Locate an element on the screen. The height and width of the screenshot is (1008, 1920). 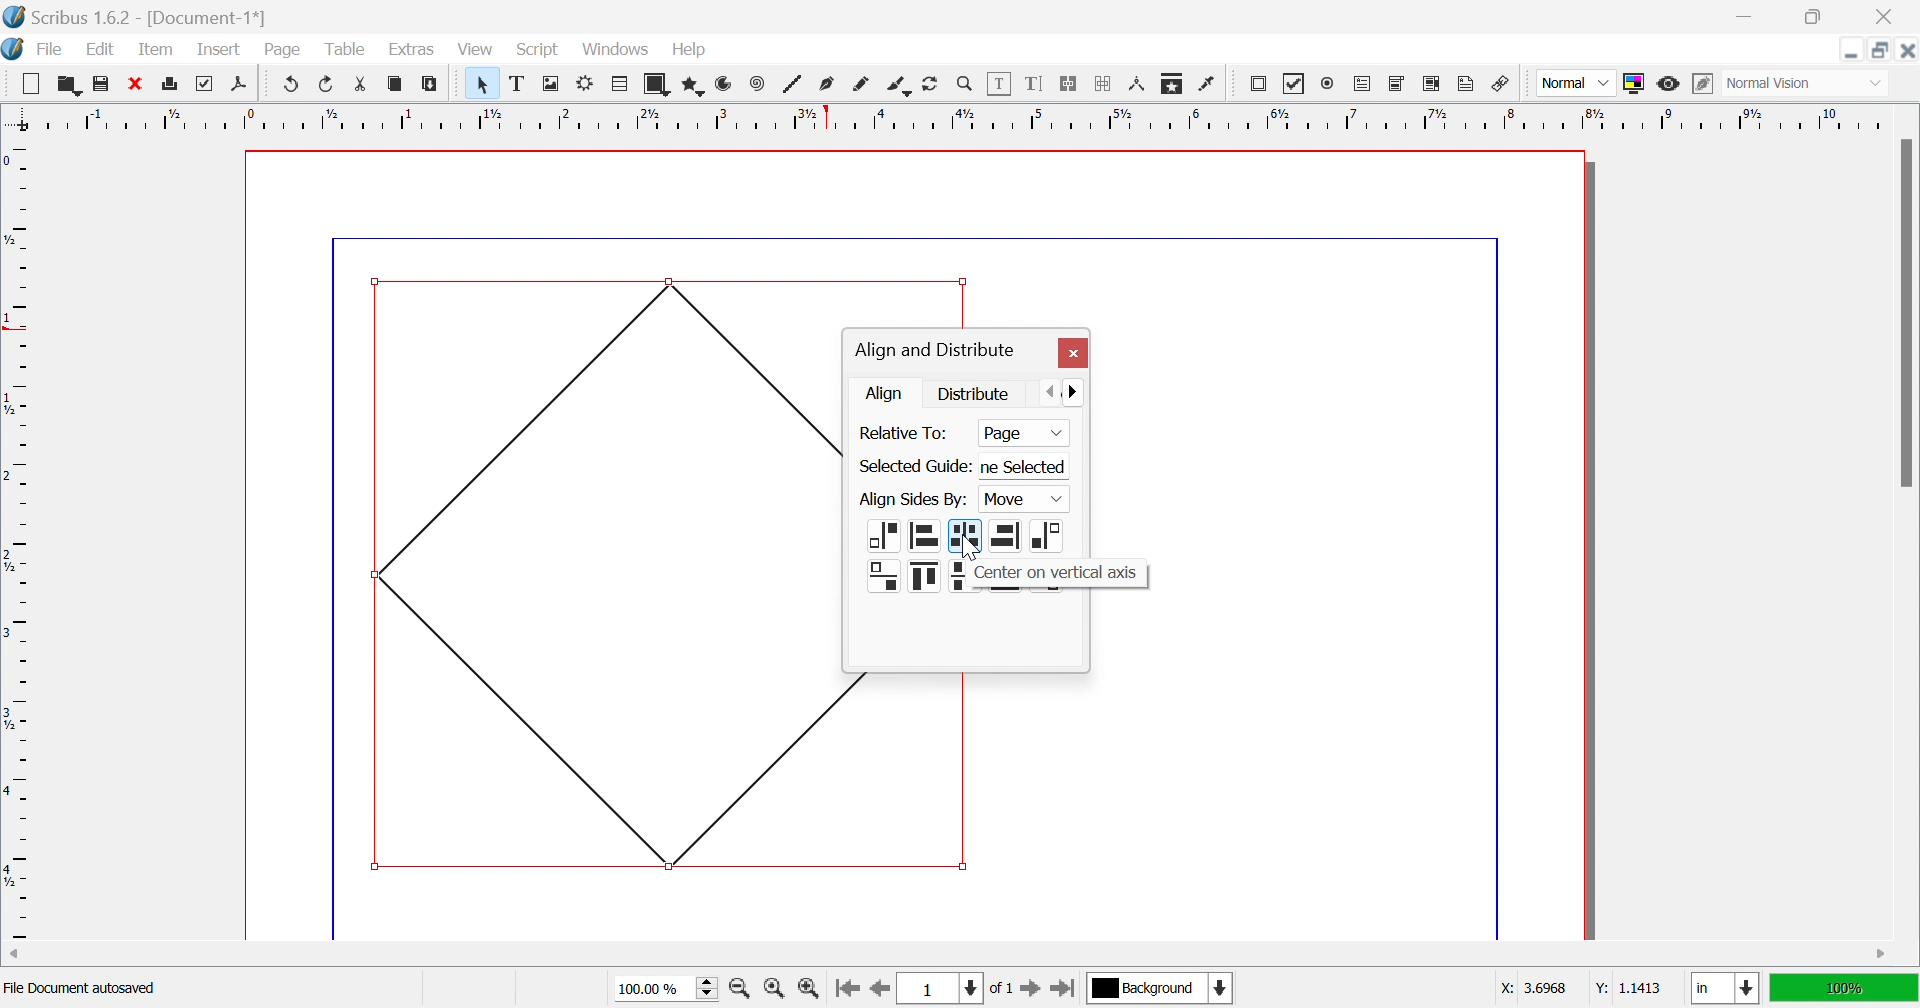
100.00% is located at coordinates (669, 989).